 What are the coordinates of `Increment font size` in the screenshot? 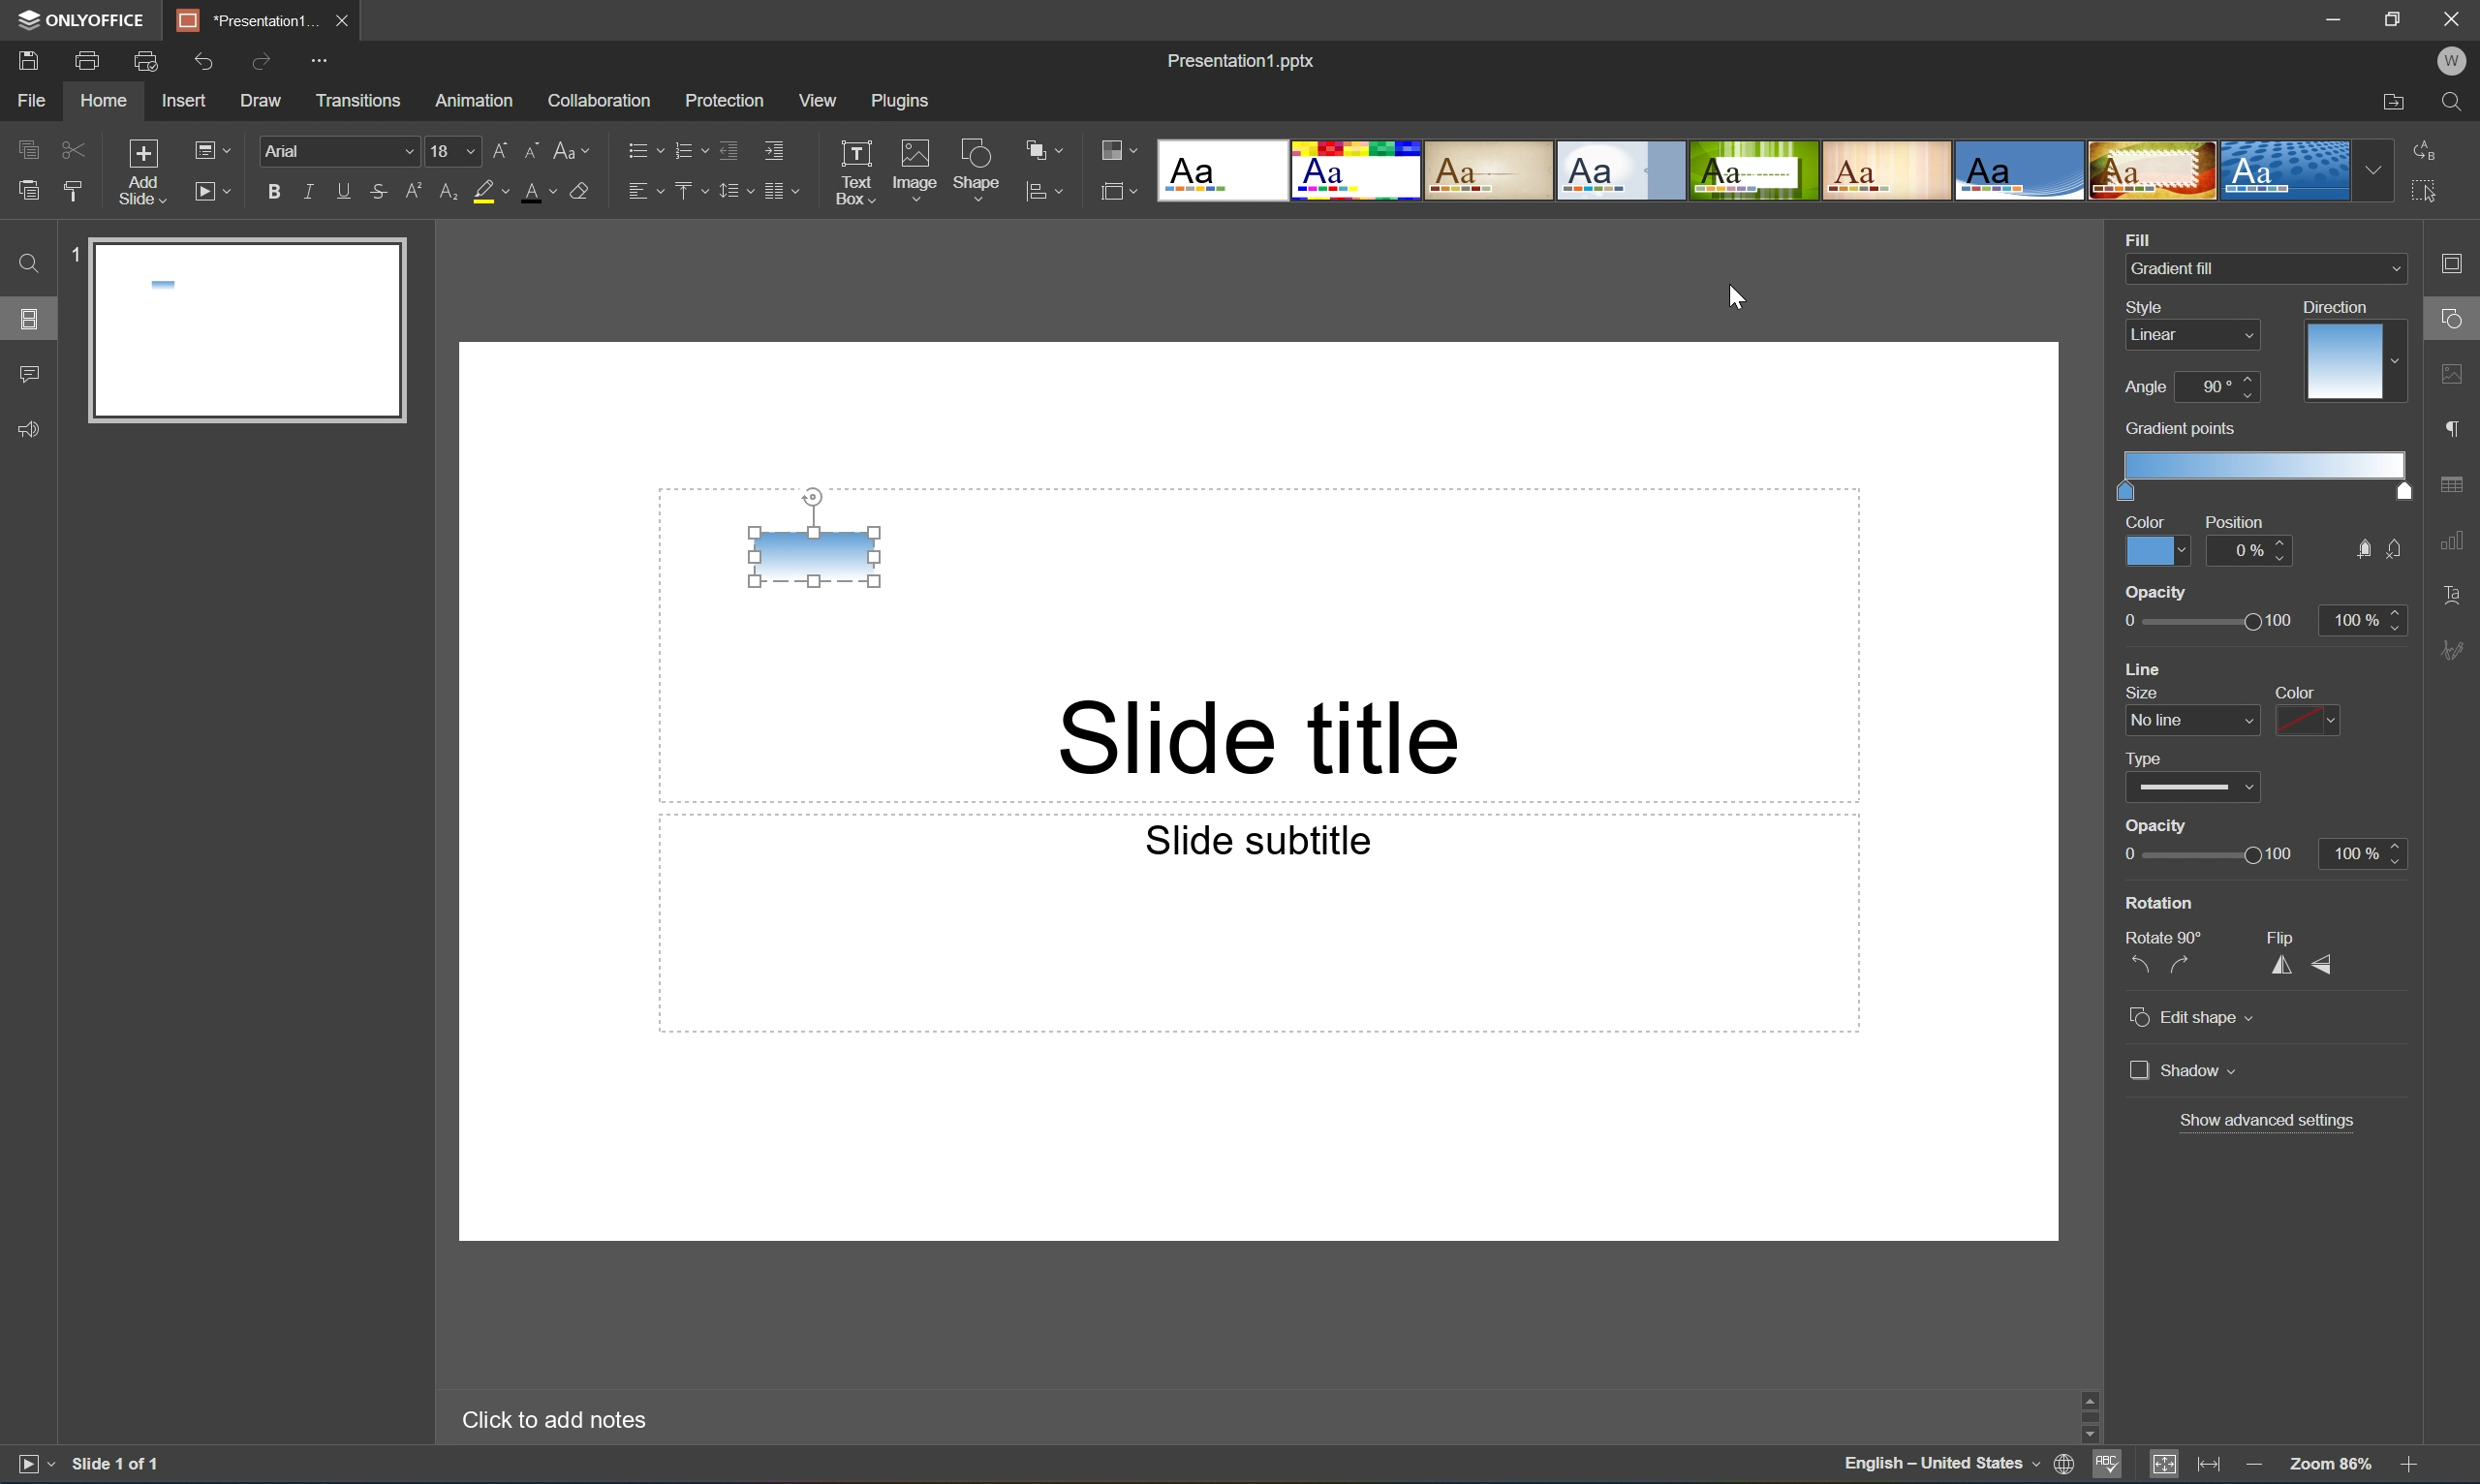 It's located at (495, 147).